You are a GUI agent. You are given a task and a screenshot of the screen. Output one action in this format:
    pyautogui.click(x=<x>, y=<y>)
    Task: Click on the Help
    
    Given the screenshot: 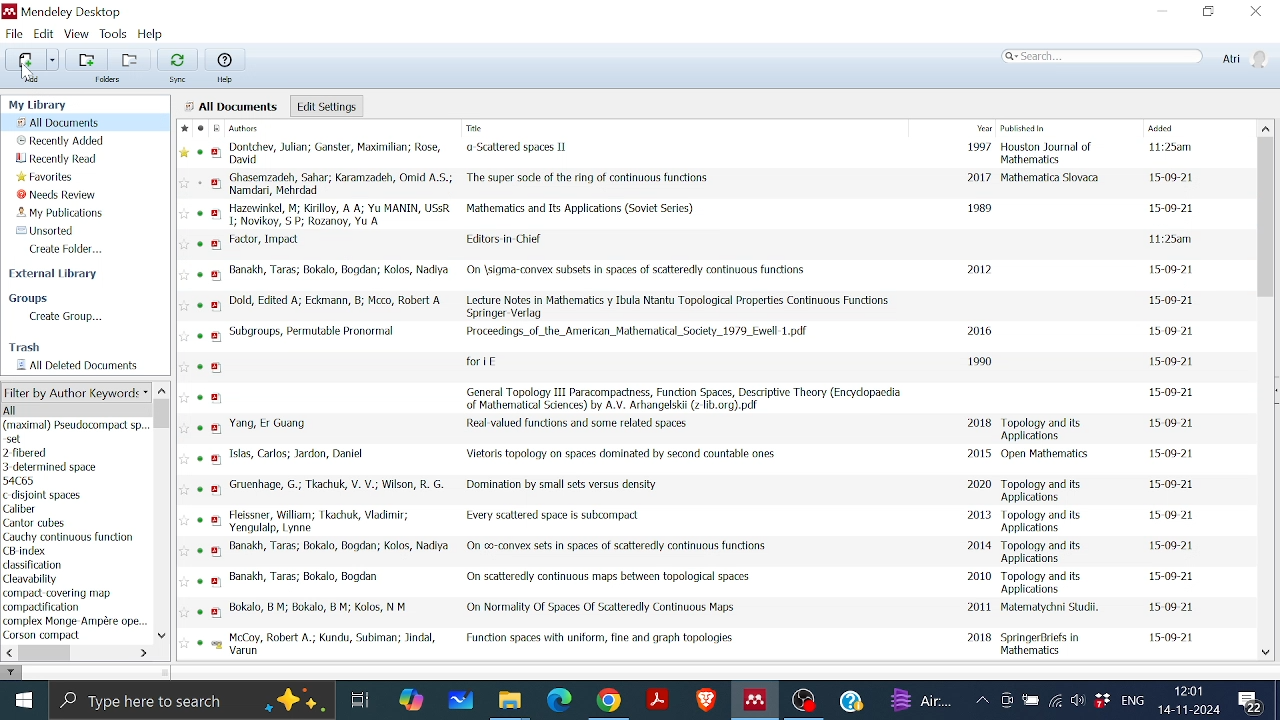 What is the action you would take?
    pyautogui.click(x=222, y=59)
    